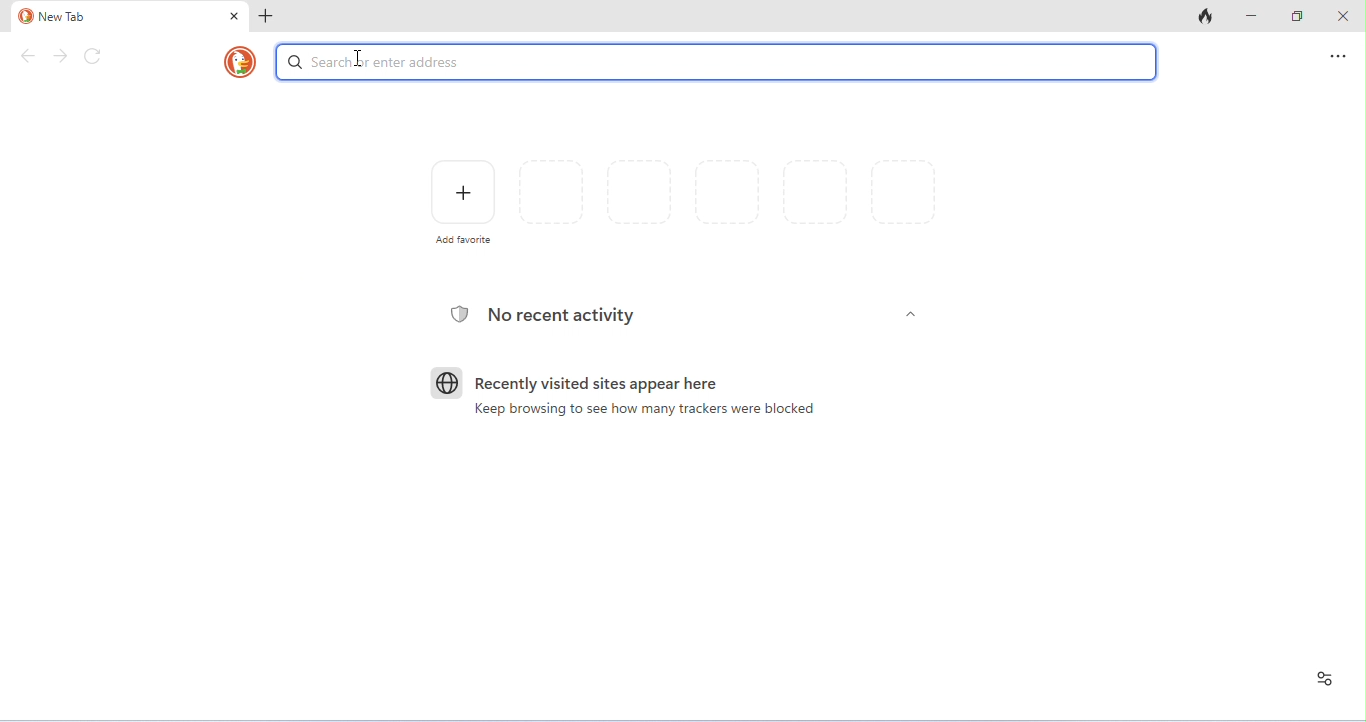  What do you see at coordinates (908, 315) in the screenshot?
I see `` at bounding box center [908, 315].